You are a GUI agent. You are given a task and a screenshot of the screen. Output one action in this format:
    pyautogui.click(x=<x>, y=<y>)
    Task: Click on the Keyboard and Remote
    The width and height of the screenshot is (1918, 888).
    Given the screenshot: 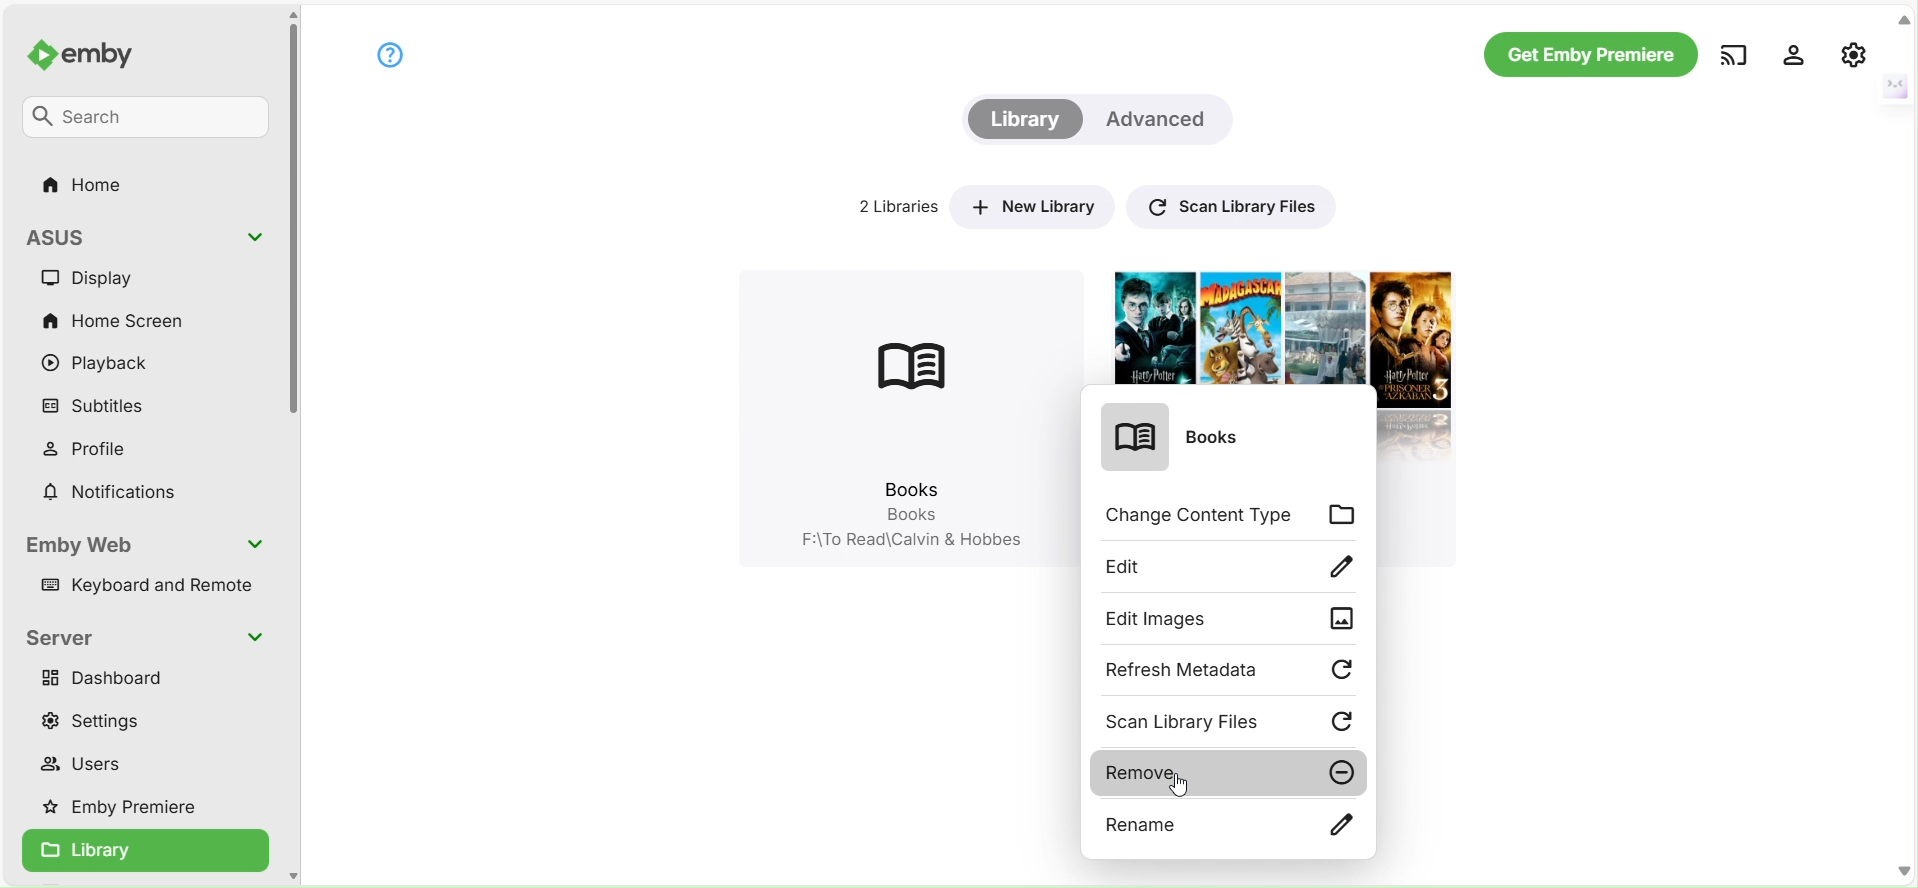 What is the action you would take?
    pyautogui.click(x=152, y=589)
    